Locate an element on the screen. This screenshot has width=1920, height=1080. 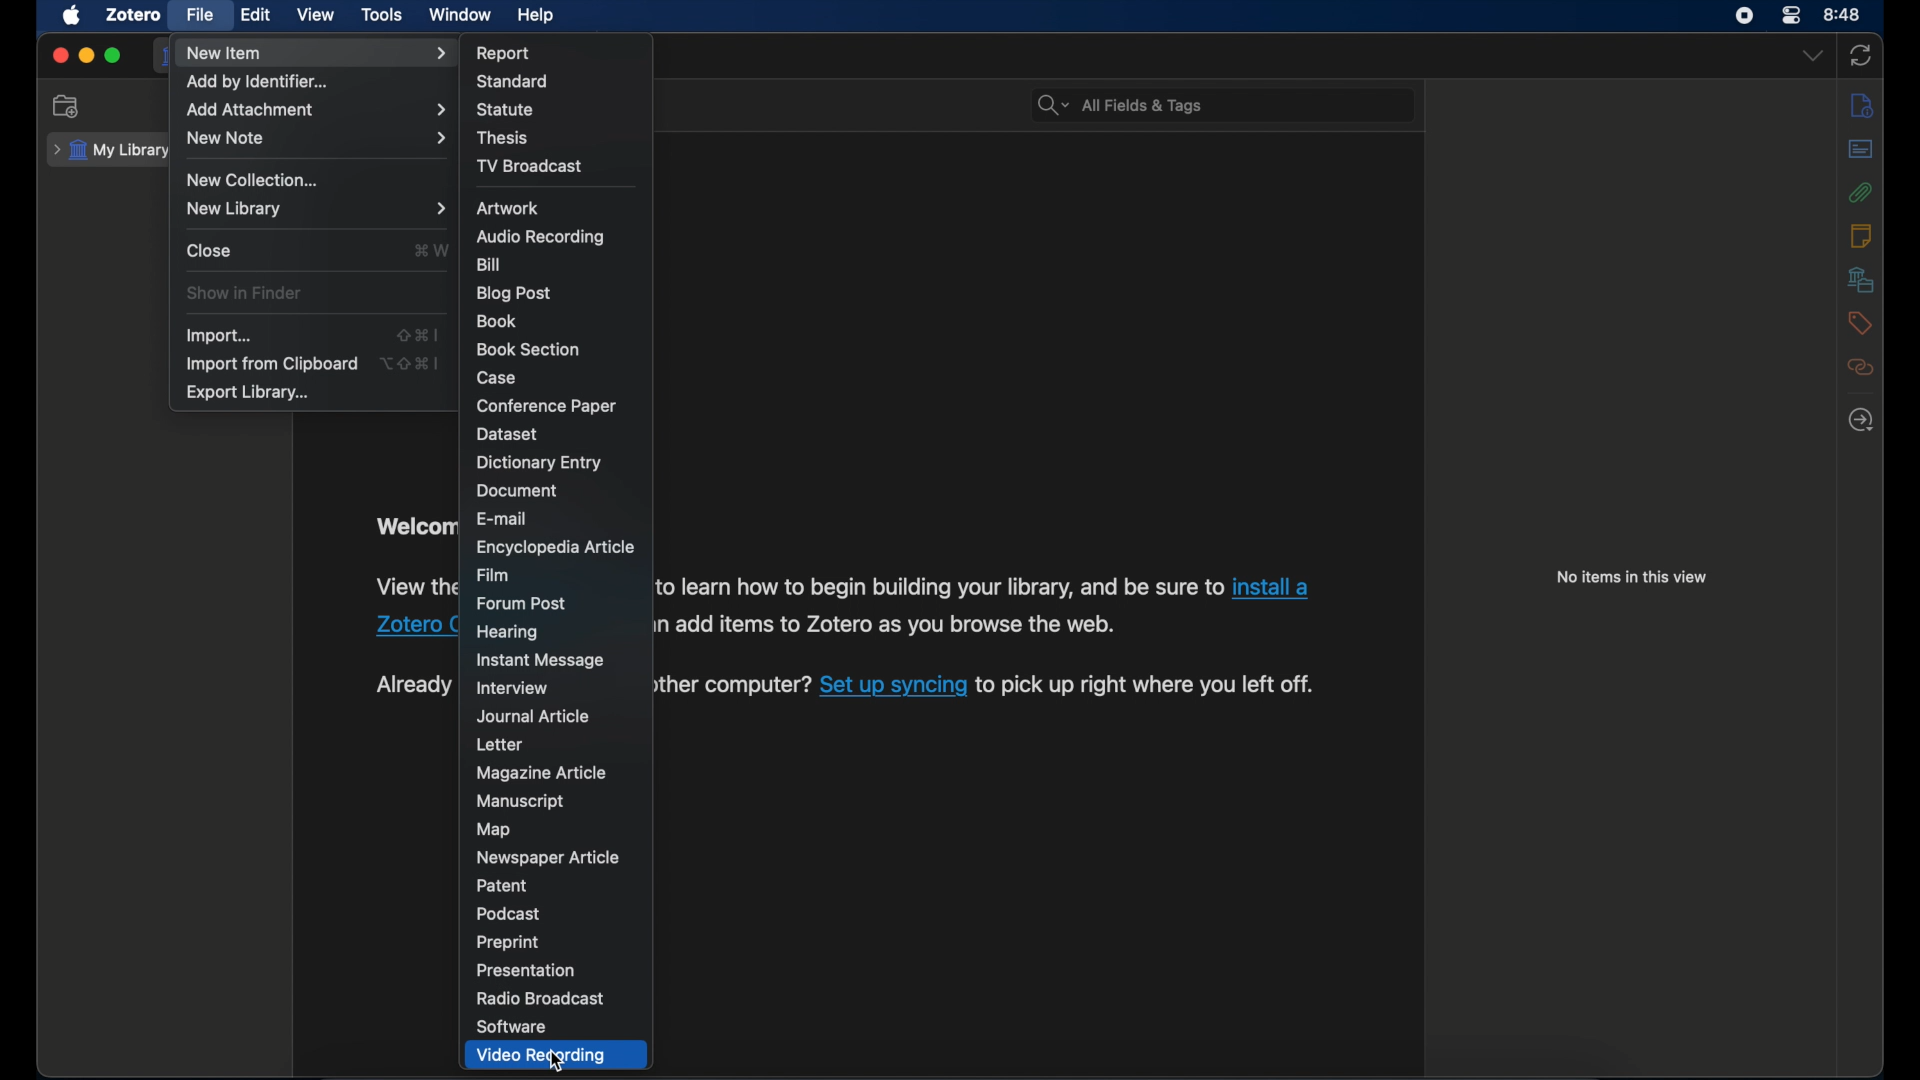
zotero is located at coordinates (132, 14).